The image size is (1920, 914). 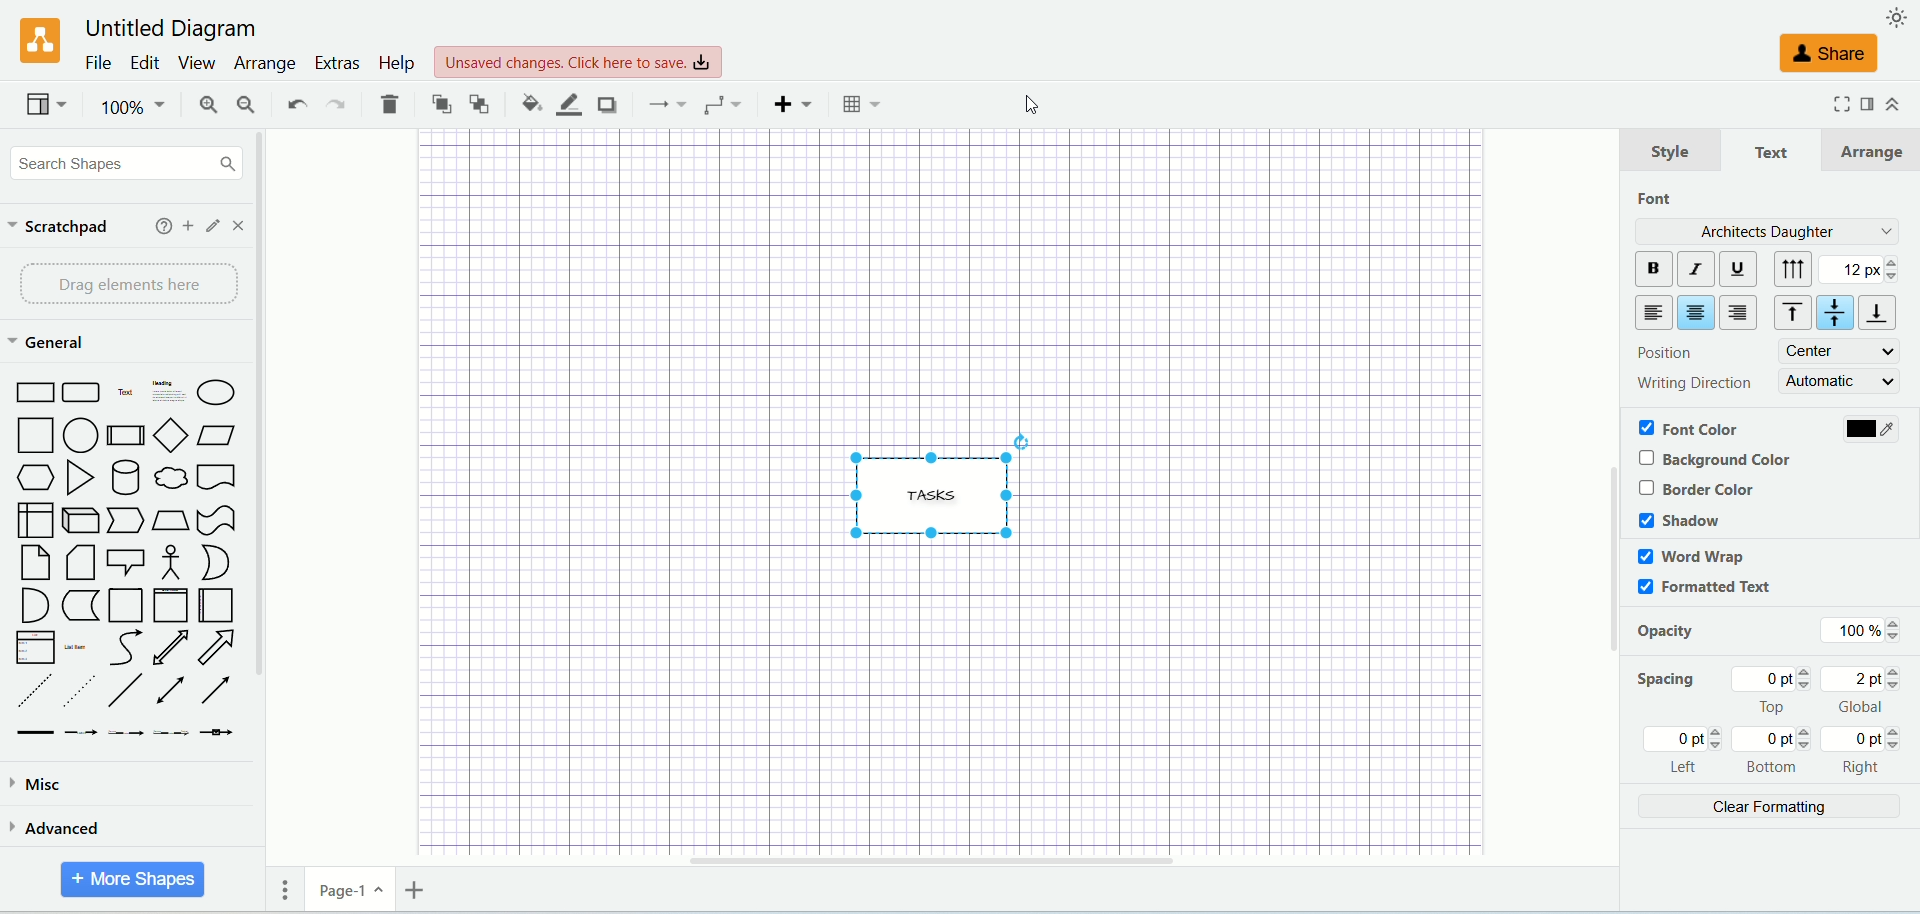 I want to click on undo, so click(x=294, y=105).